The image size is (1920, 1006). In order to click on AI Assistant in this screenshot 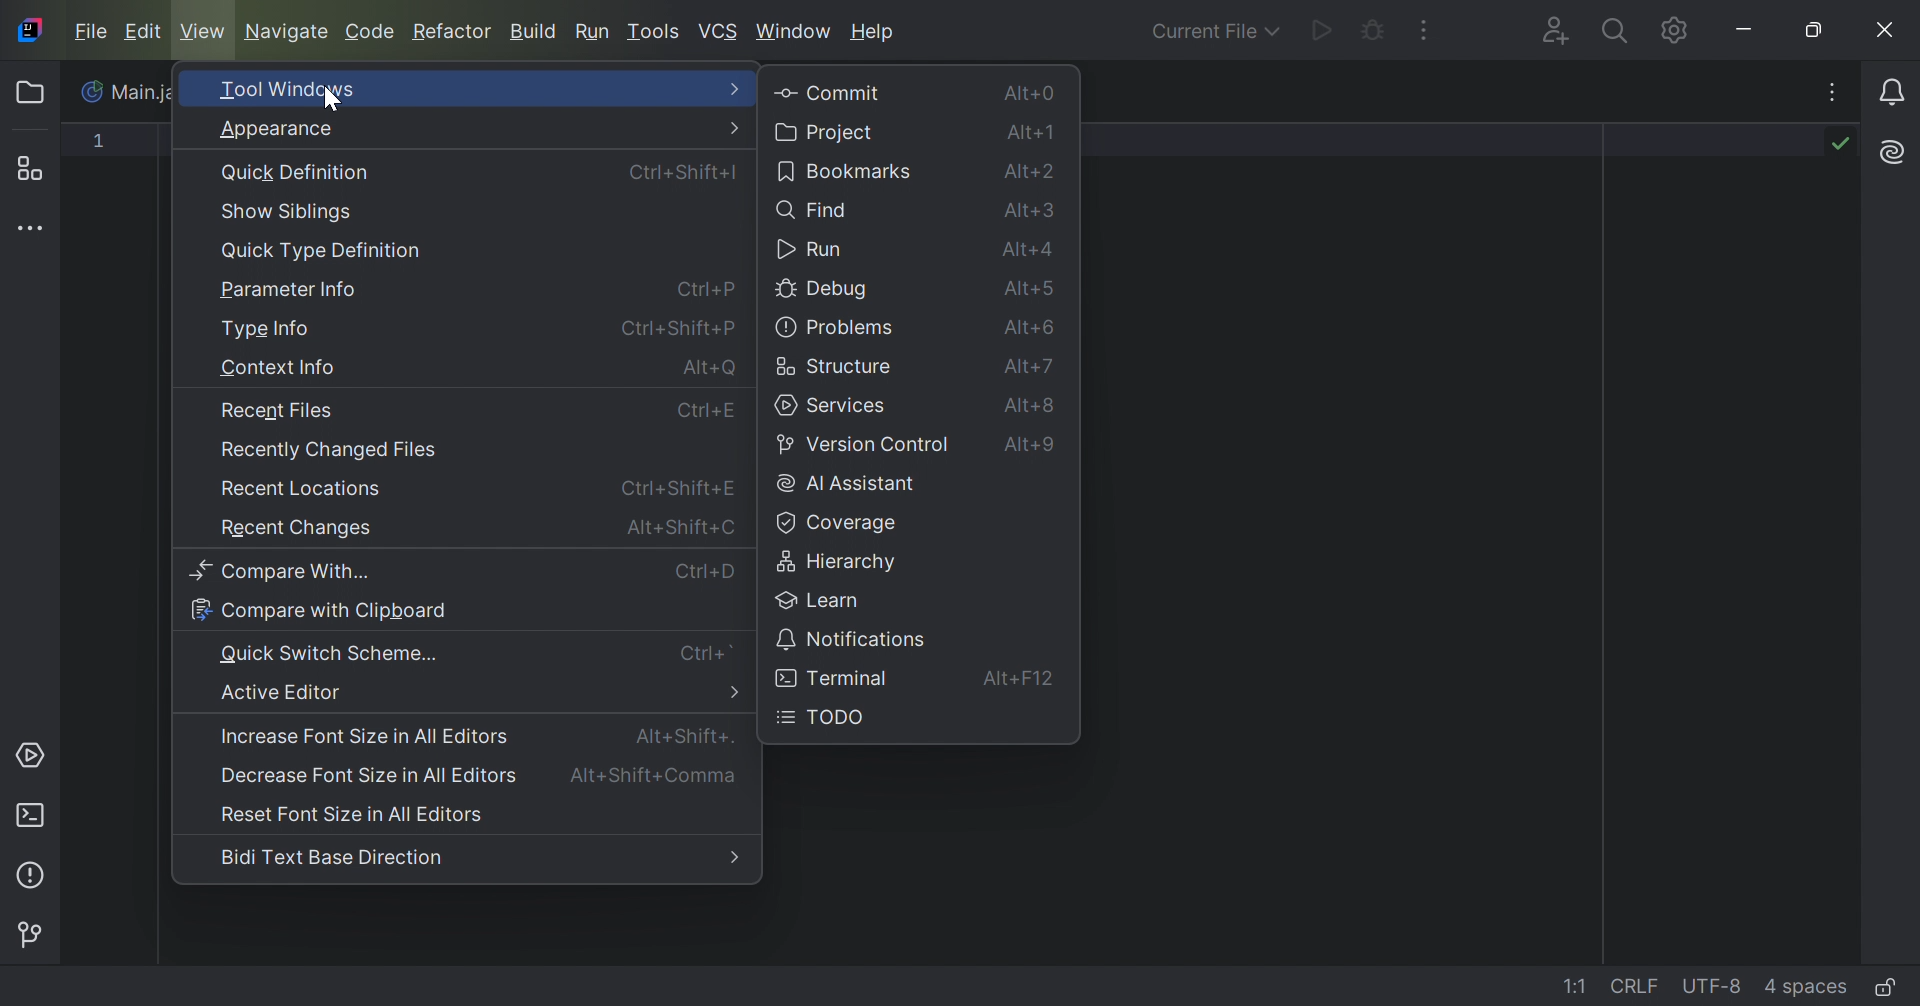, I will do `click(1889, 152)`.